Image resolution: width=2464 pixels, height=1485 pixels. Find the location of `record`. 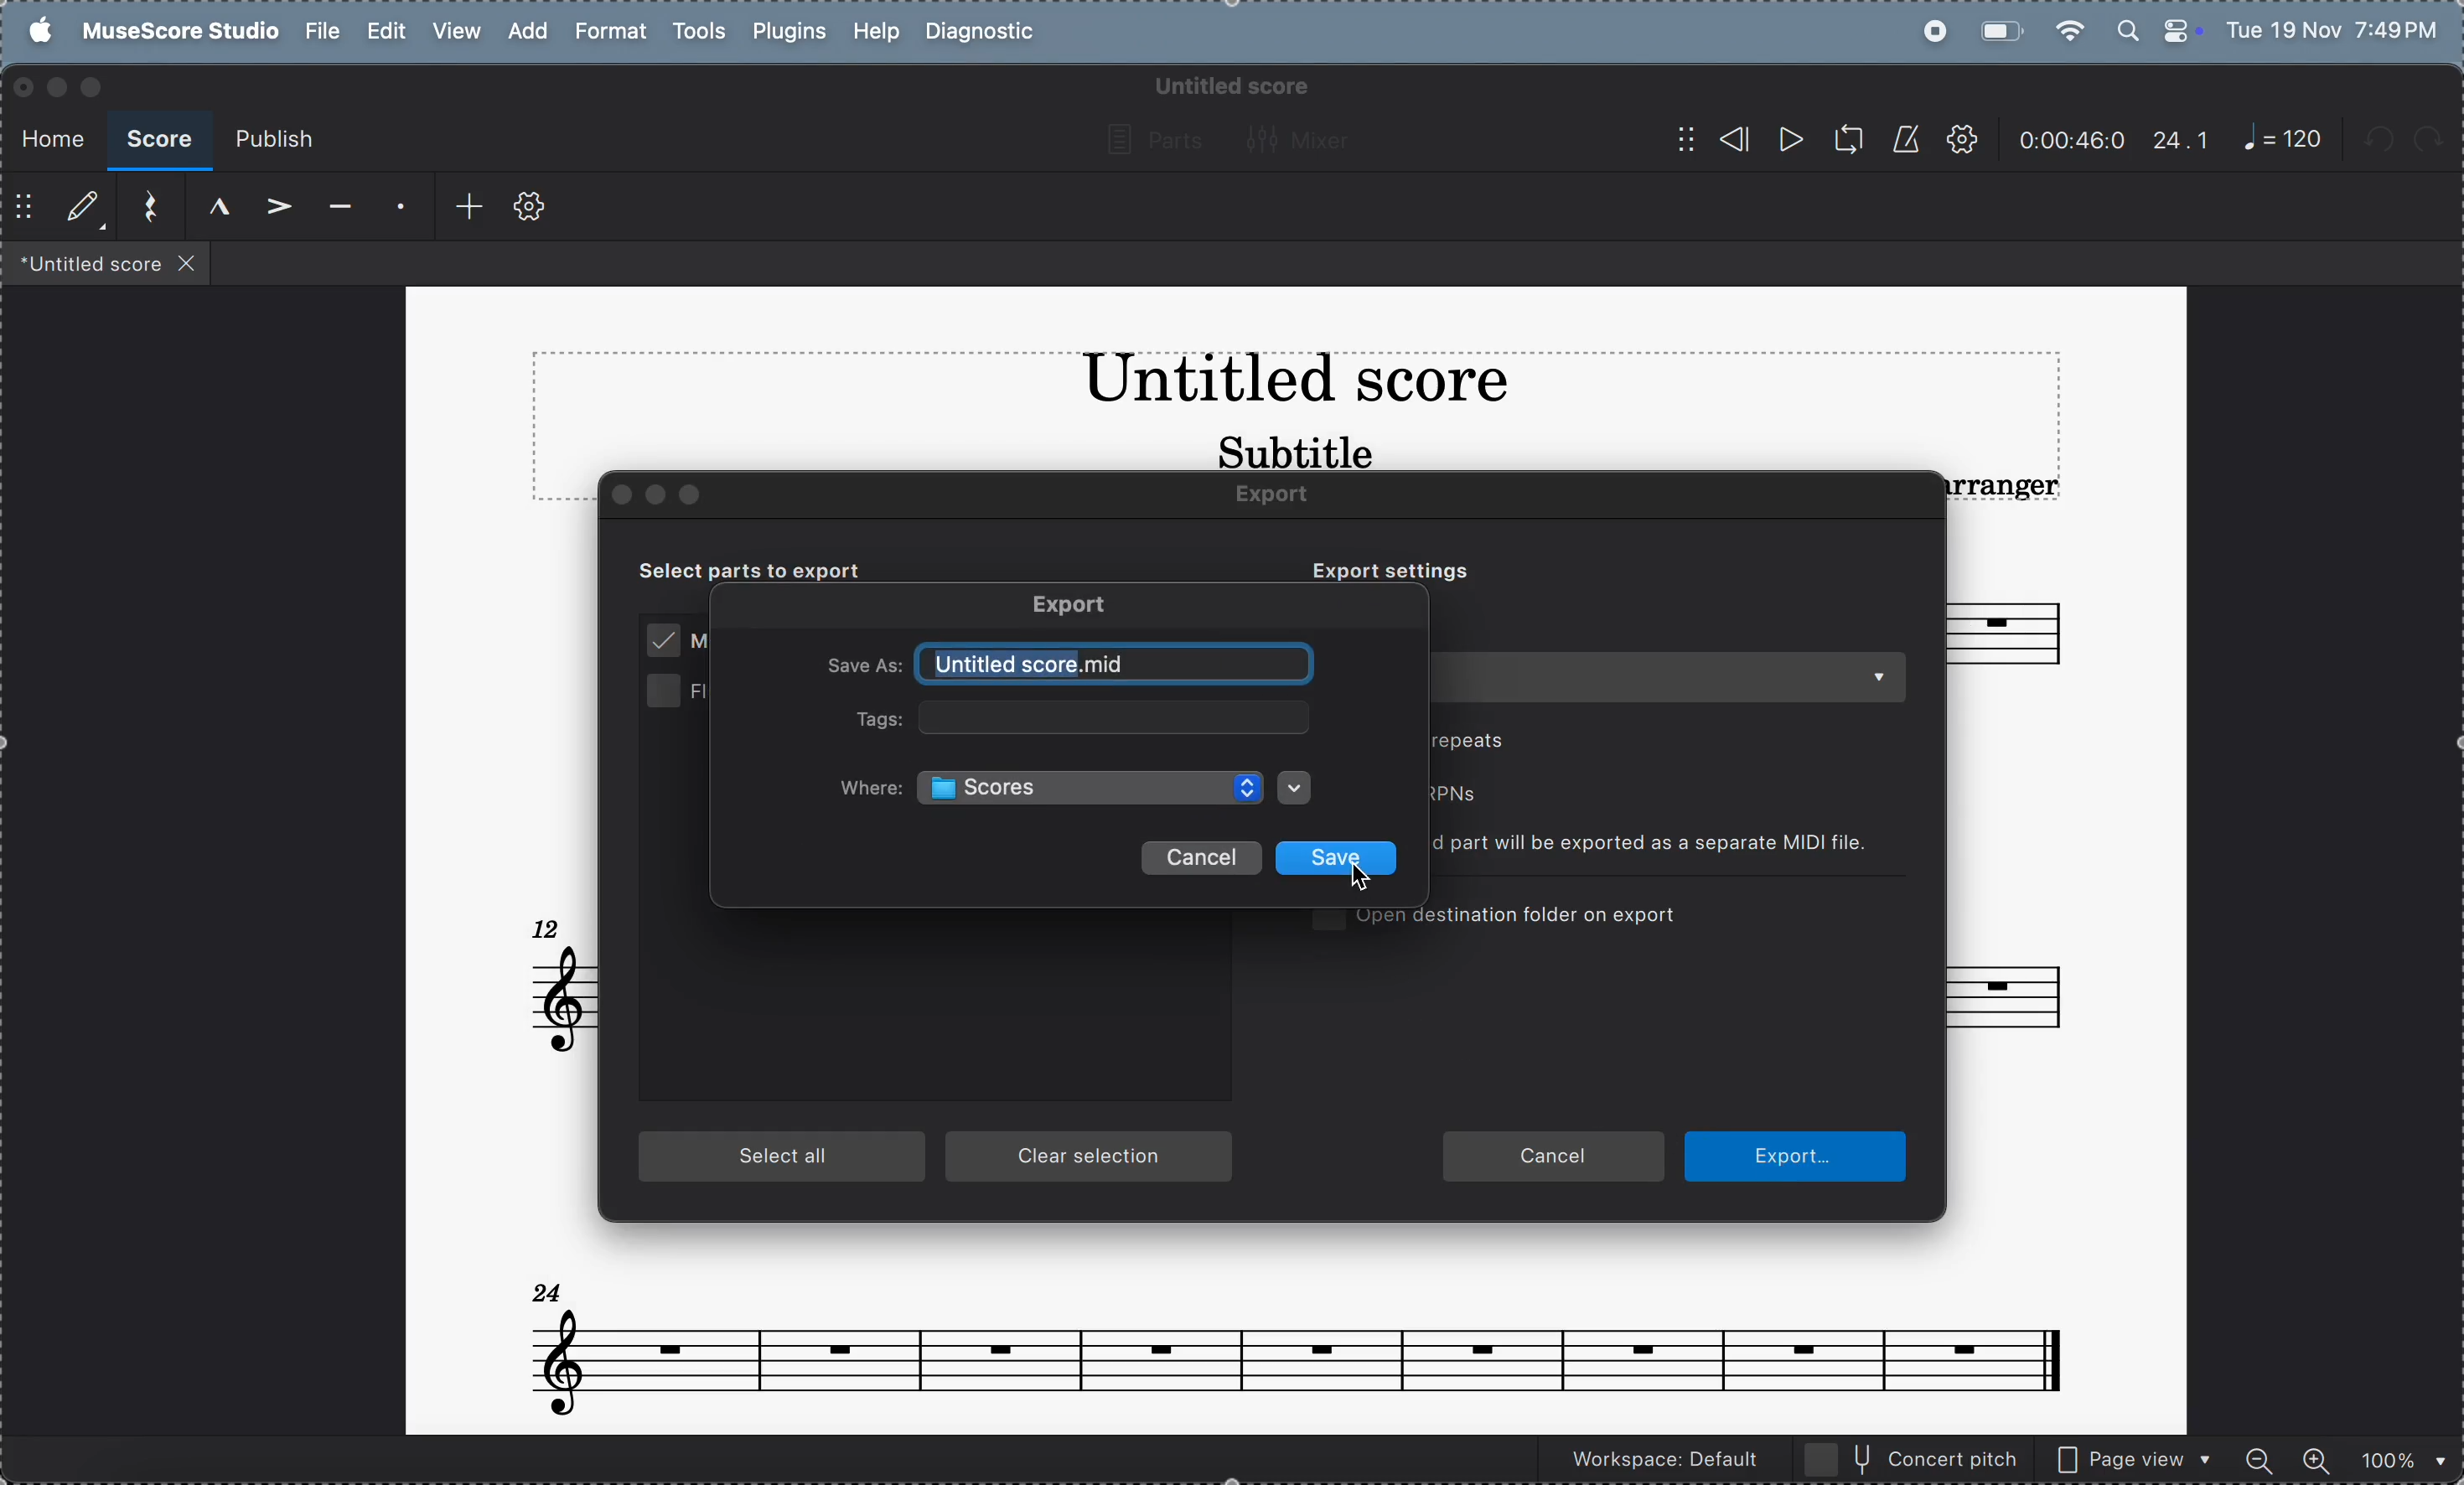

record is located at coordinates (1929, 31).